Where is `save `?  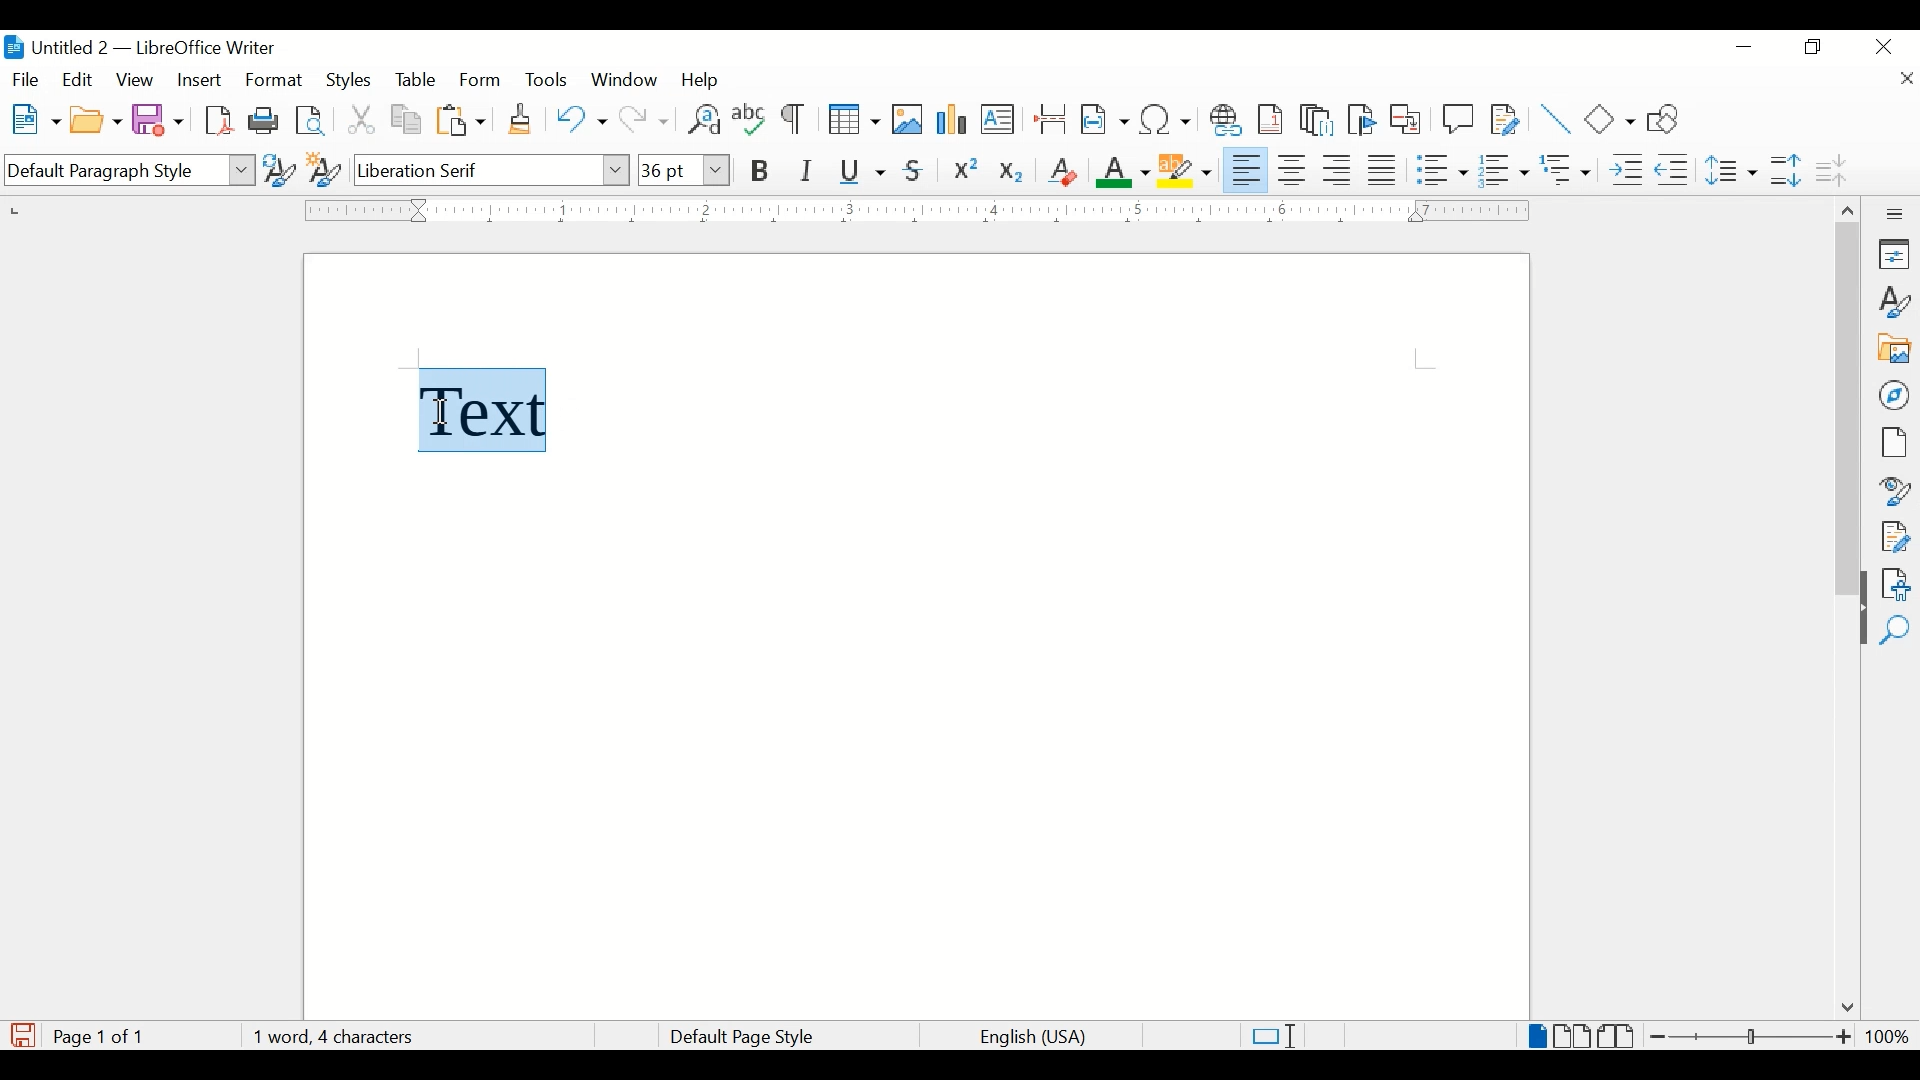
save  is located at coordinates (159, 119).